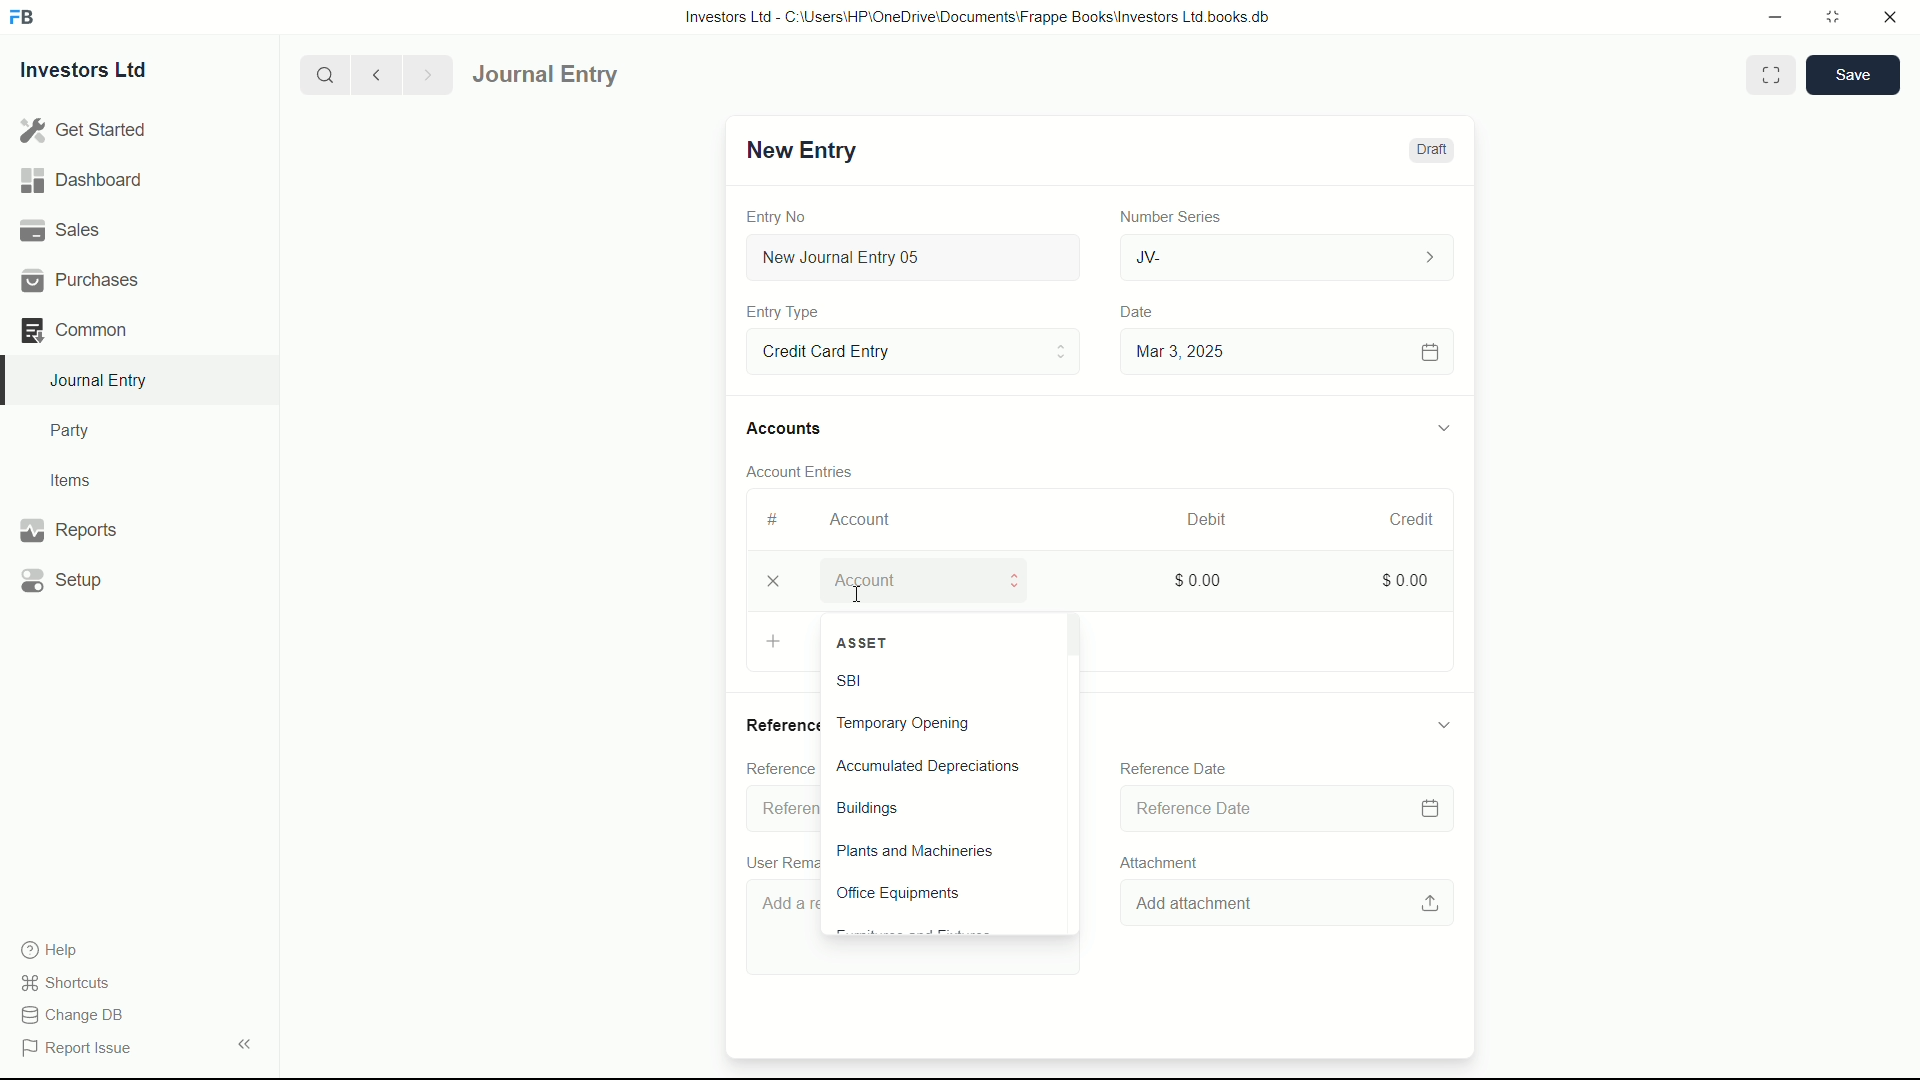 The height and width of the screenshot is (1080, 1920). I want to click on Reports ., so click(68, 527).